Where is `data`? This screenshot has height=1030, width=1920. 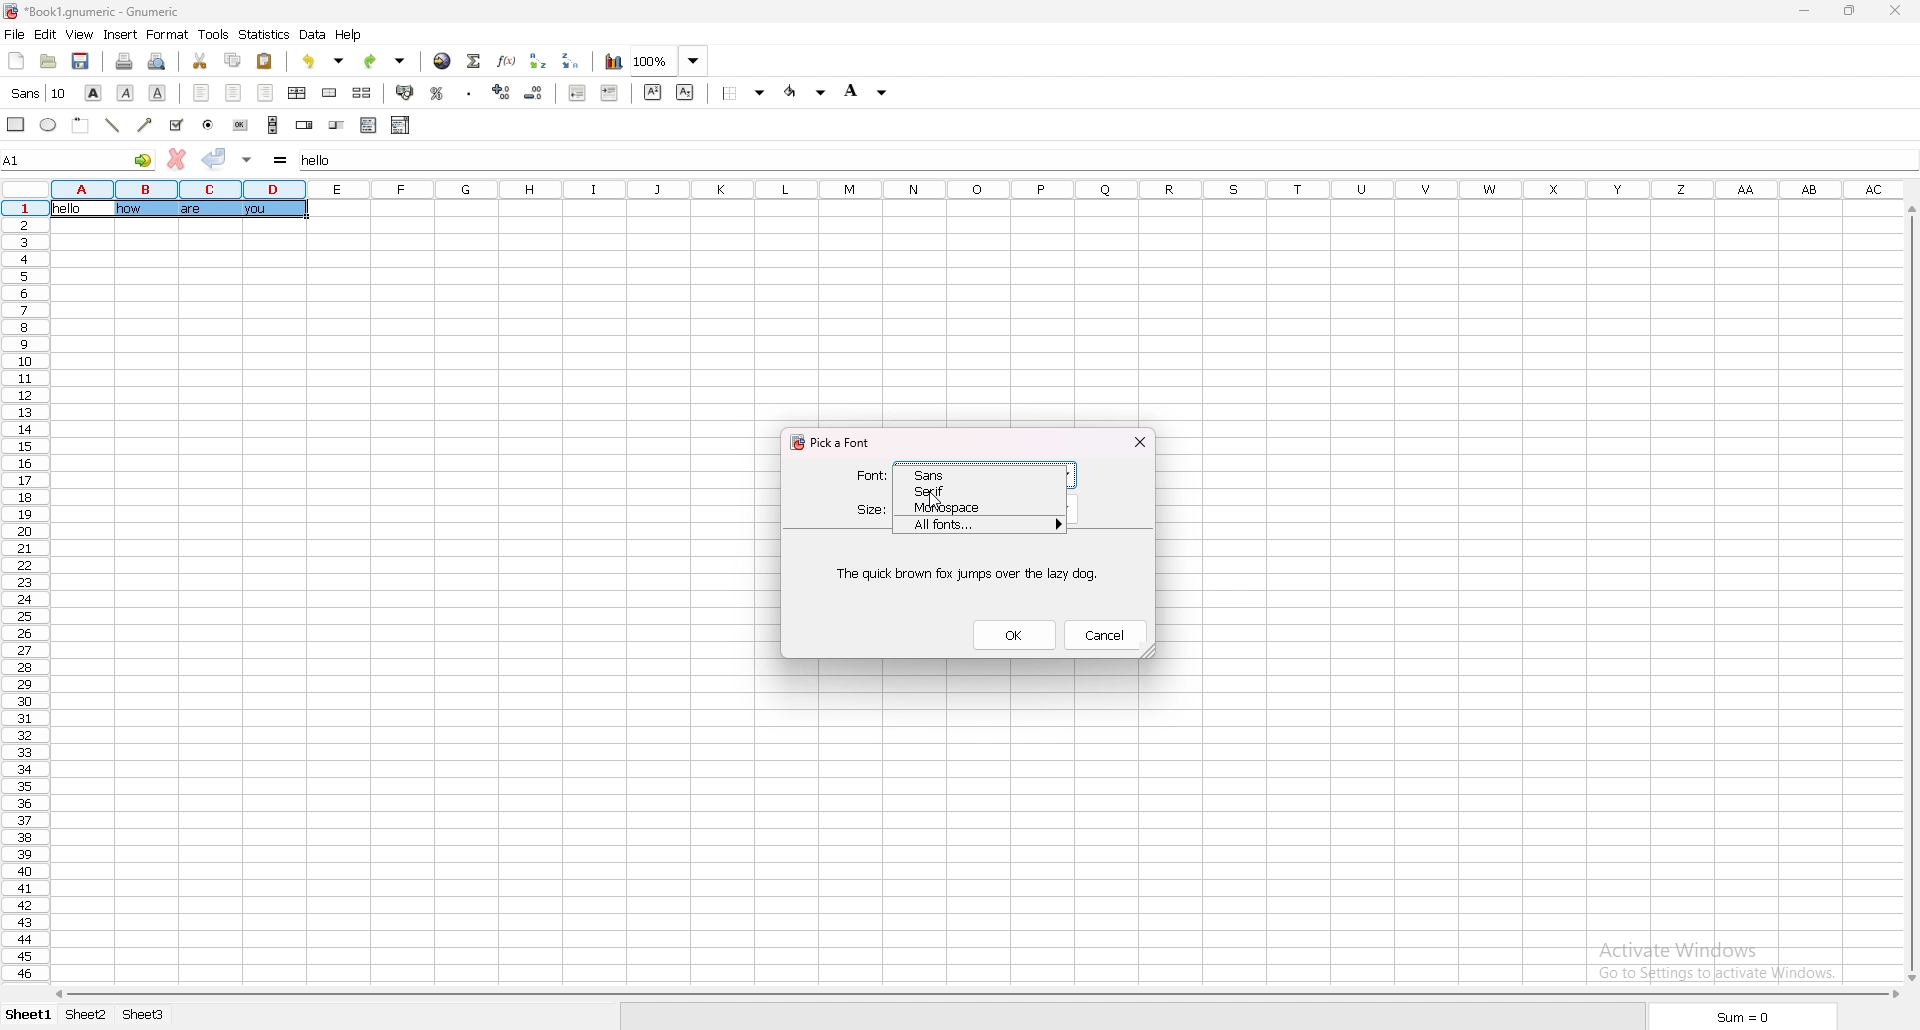
data is located at coordinates (313, 35).